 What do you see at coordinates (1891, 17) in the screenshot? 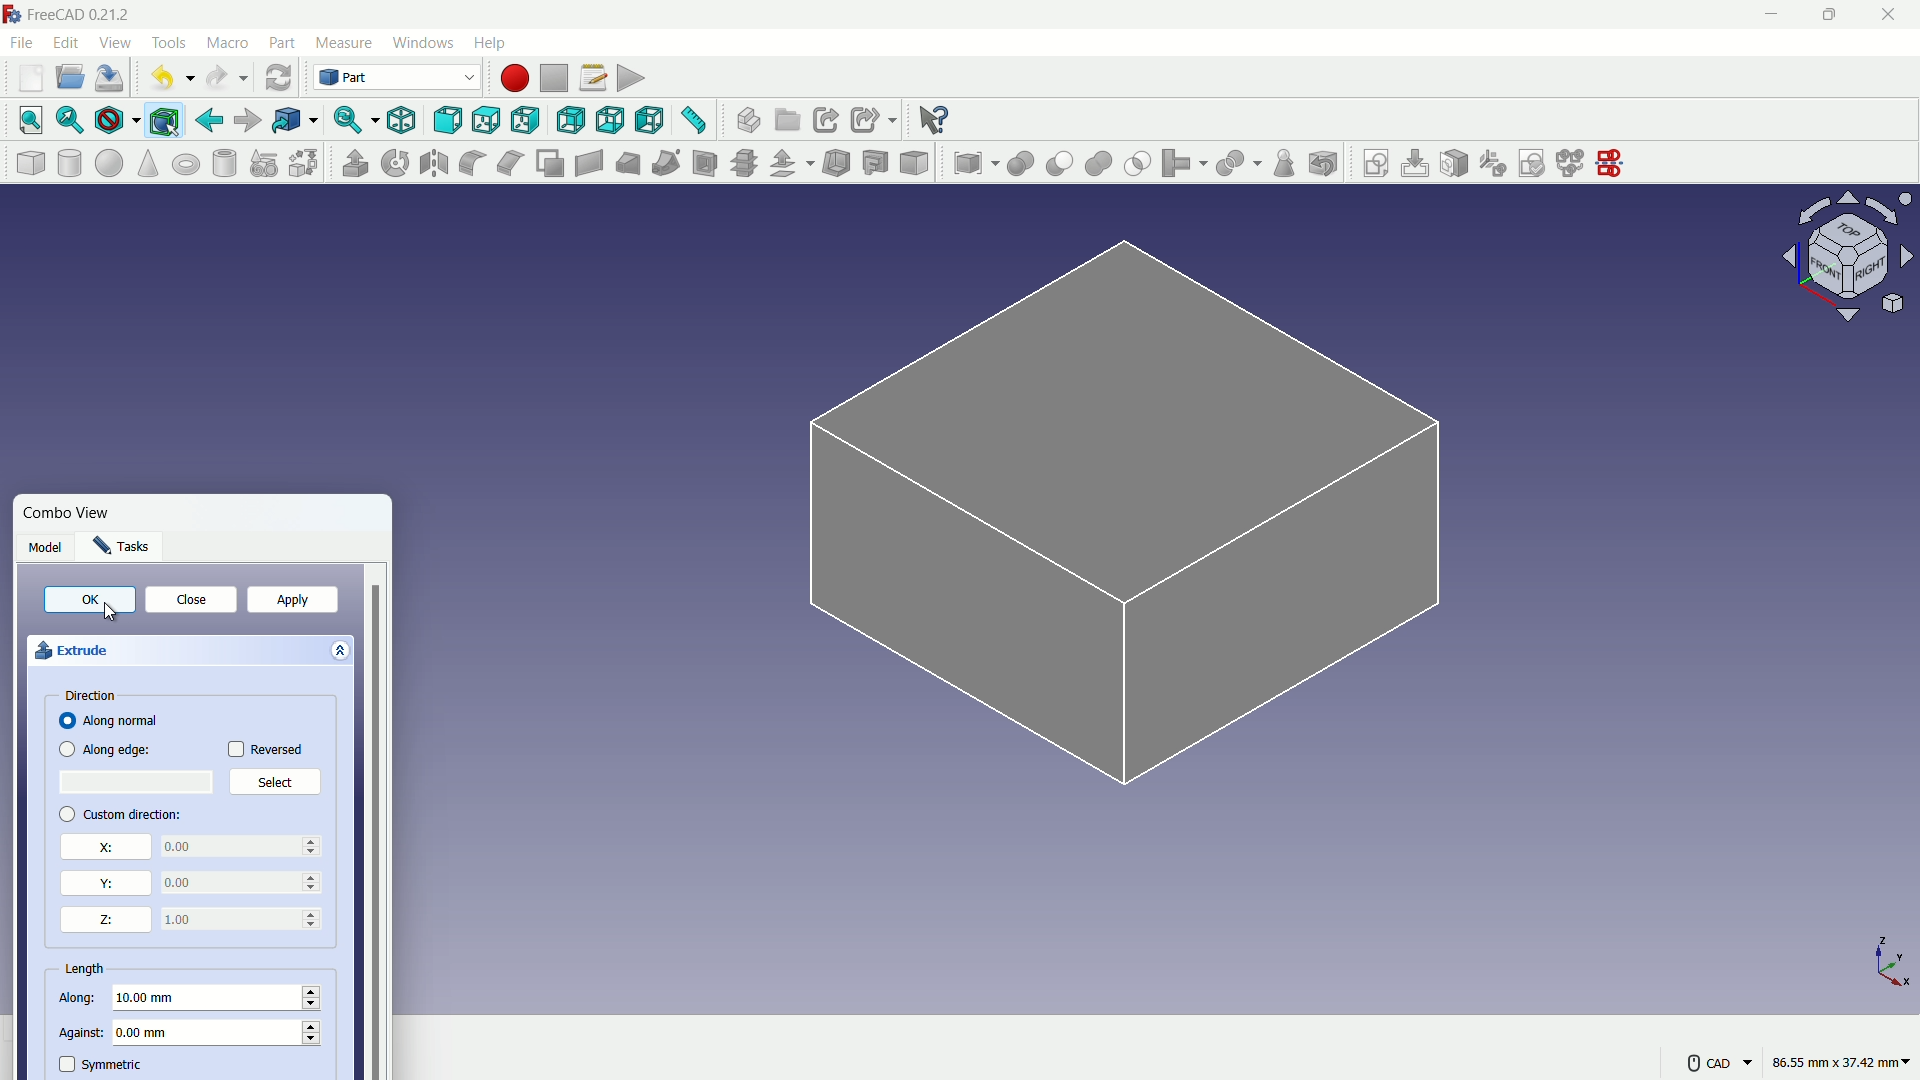
I see `close` at bounding box center [1891, 17].